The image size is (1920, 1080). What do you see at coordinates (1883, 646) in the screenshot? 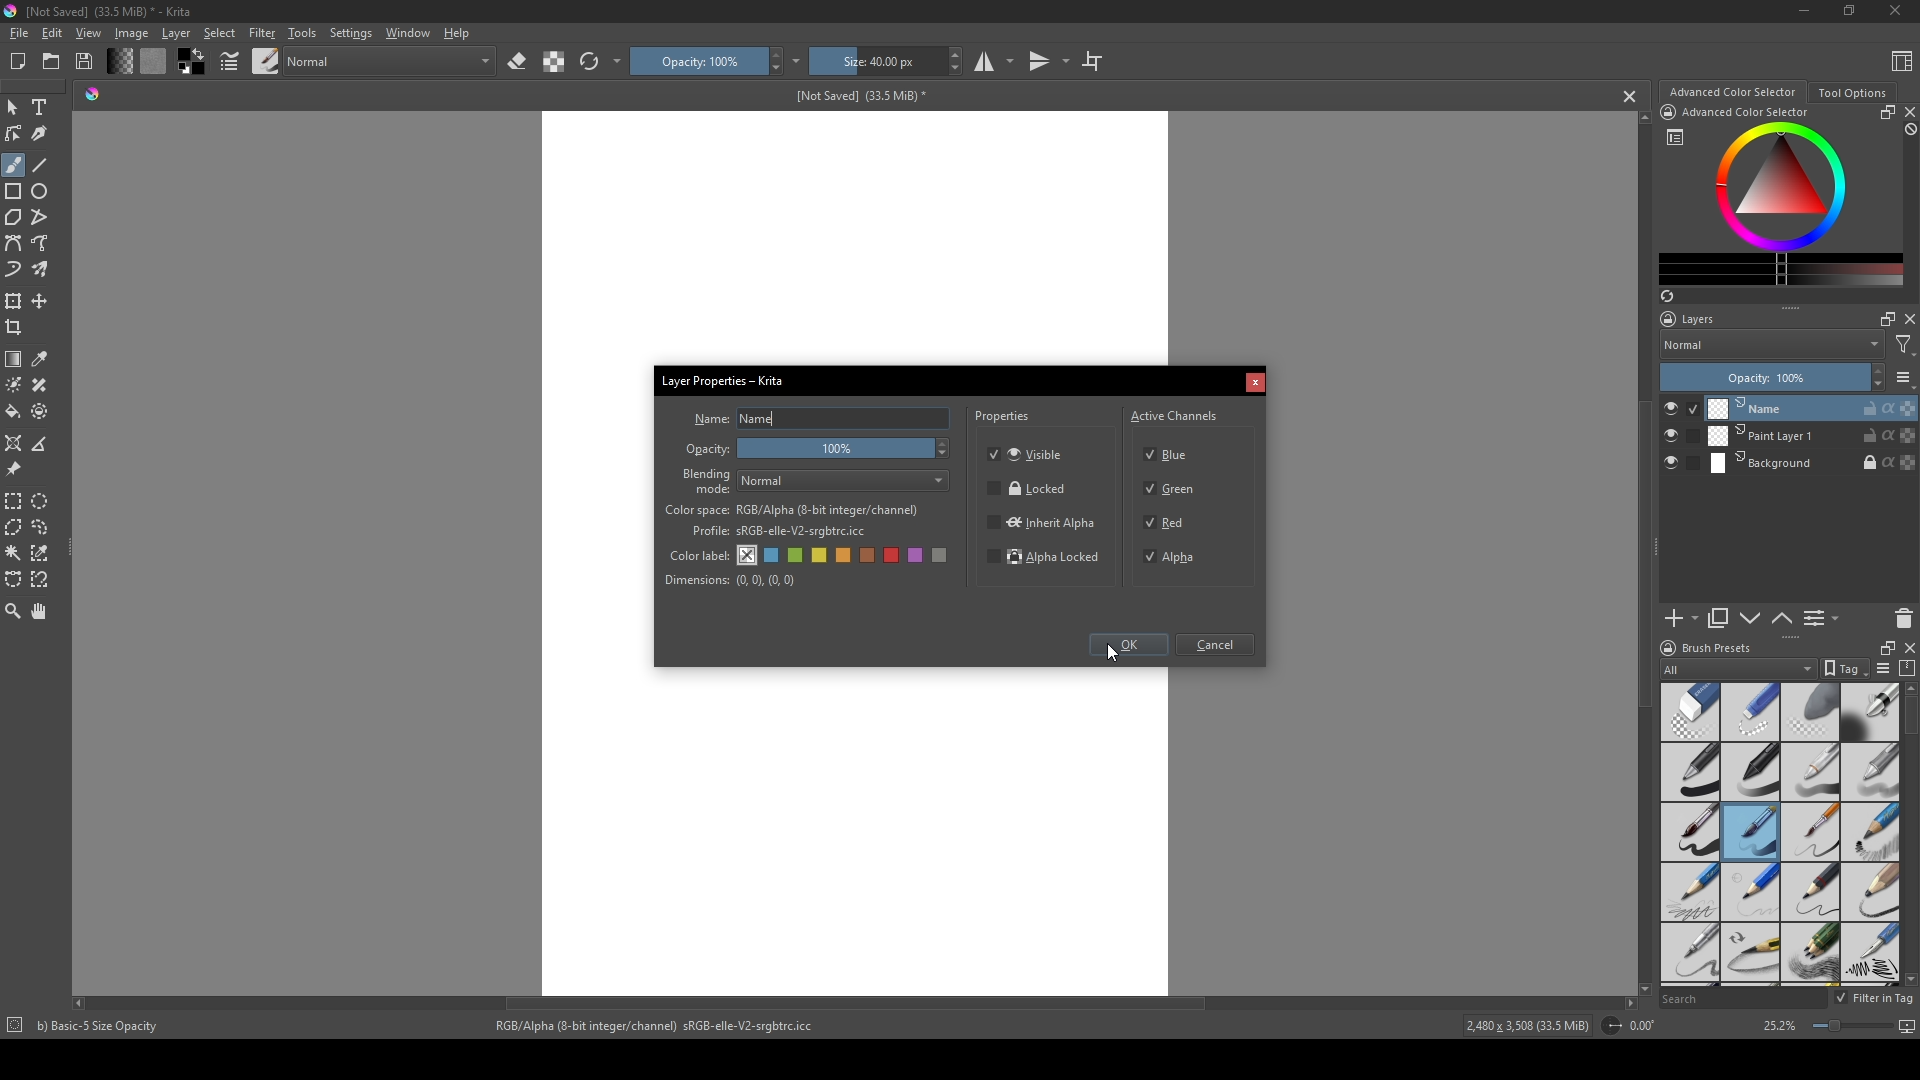
I see `resize` at bounding box center [1883, 646].